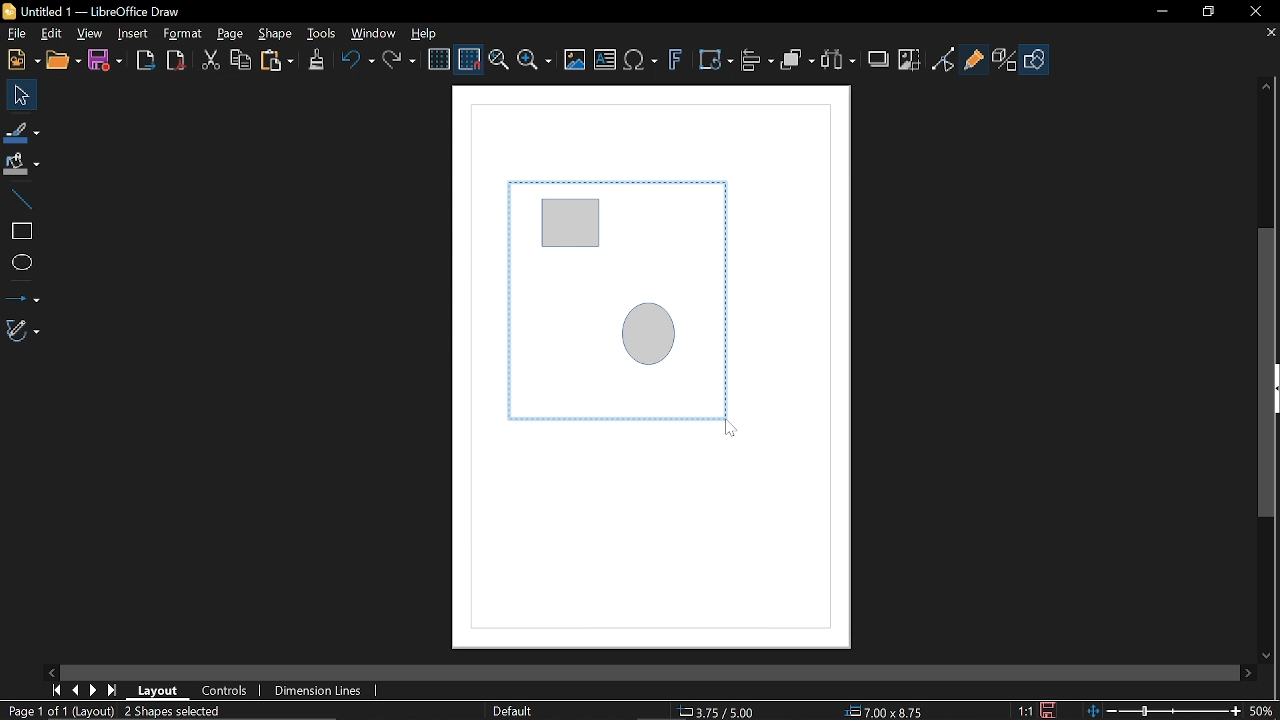  Describe the element at coordinates (21, 197) in the screenshot. I see `Line` at that location.